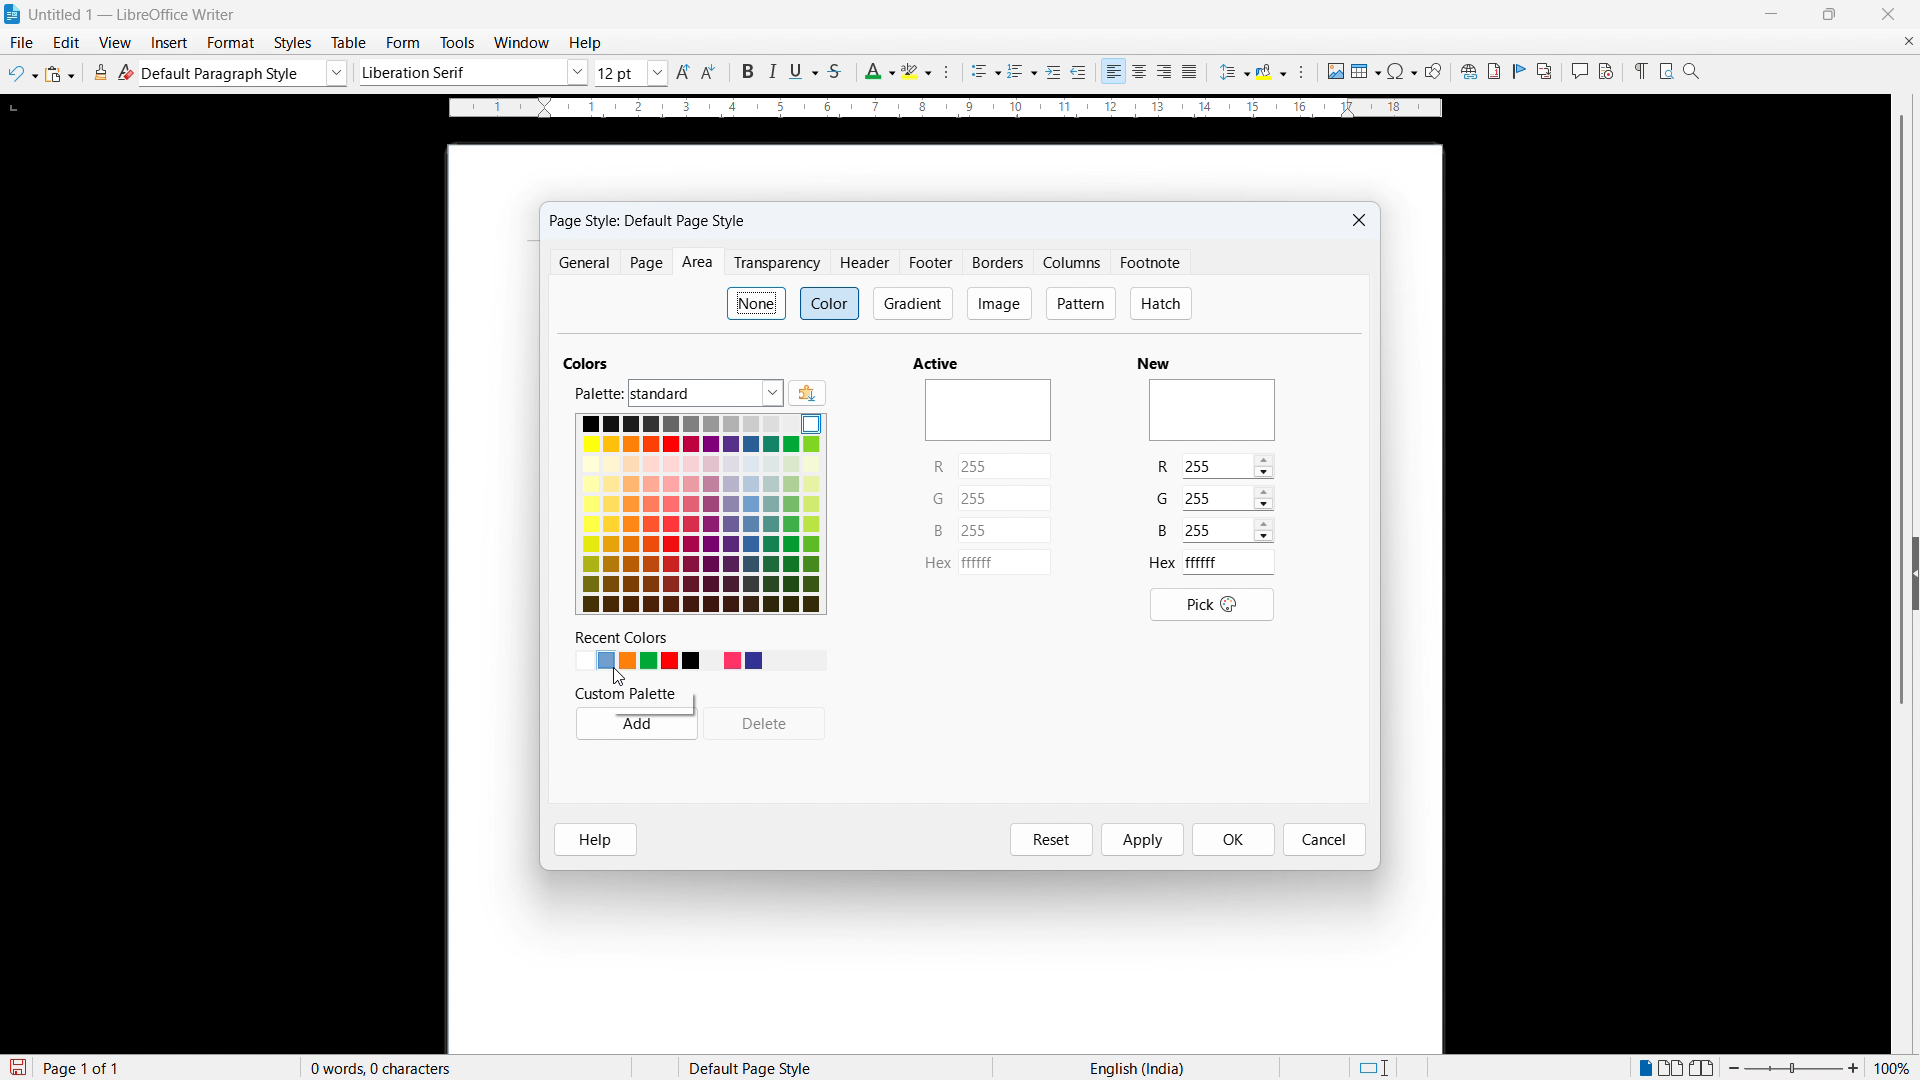  I want to click on Colour , so click(586, 363).